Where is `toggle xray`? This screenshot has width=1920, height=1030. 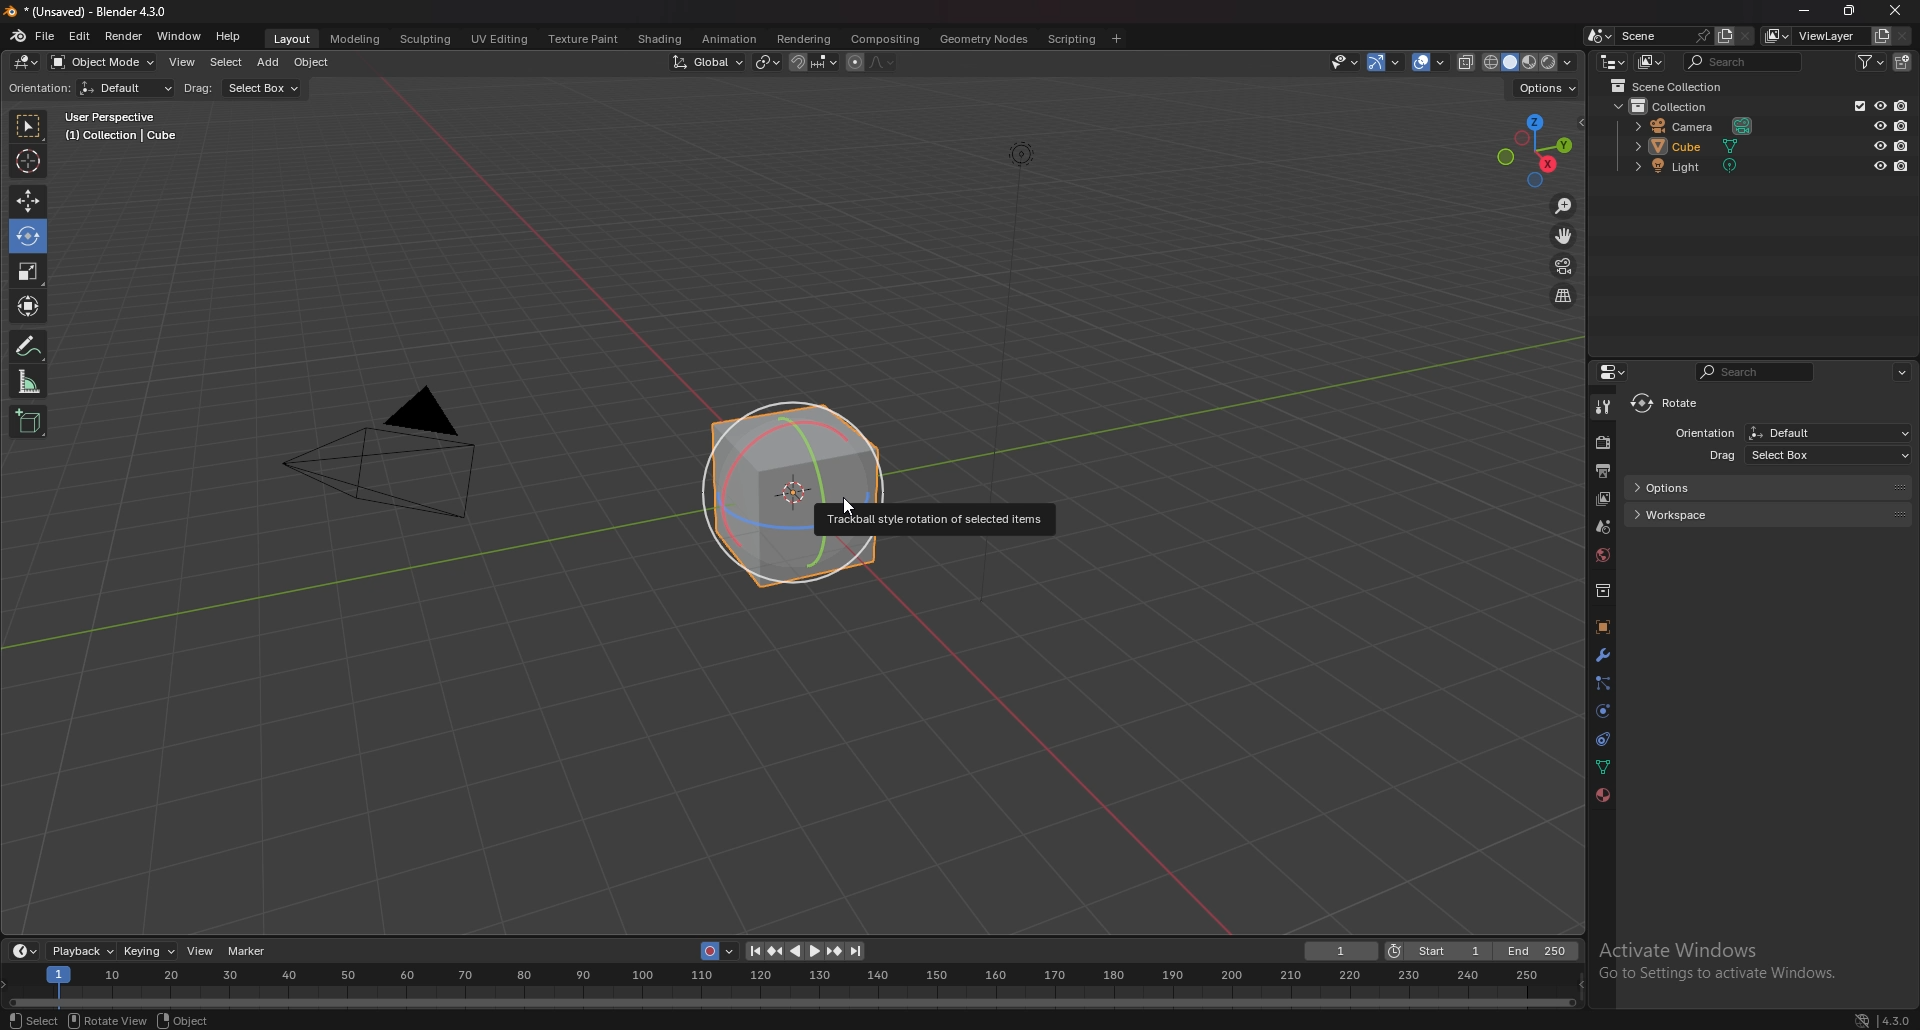
toggle xray is located at coordinates (1467, 62).